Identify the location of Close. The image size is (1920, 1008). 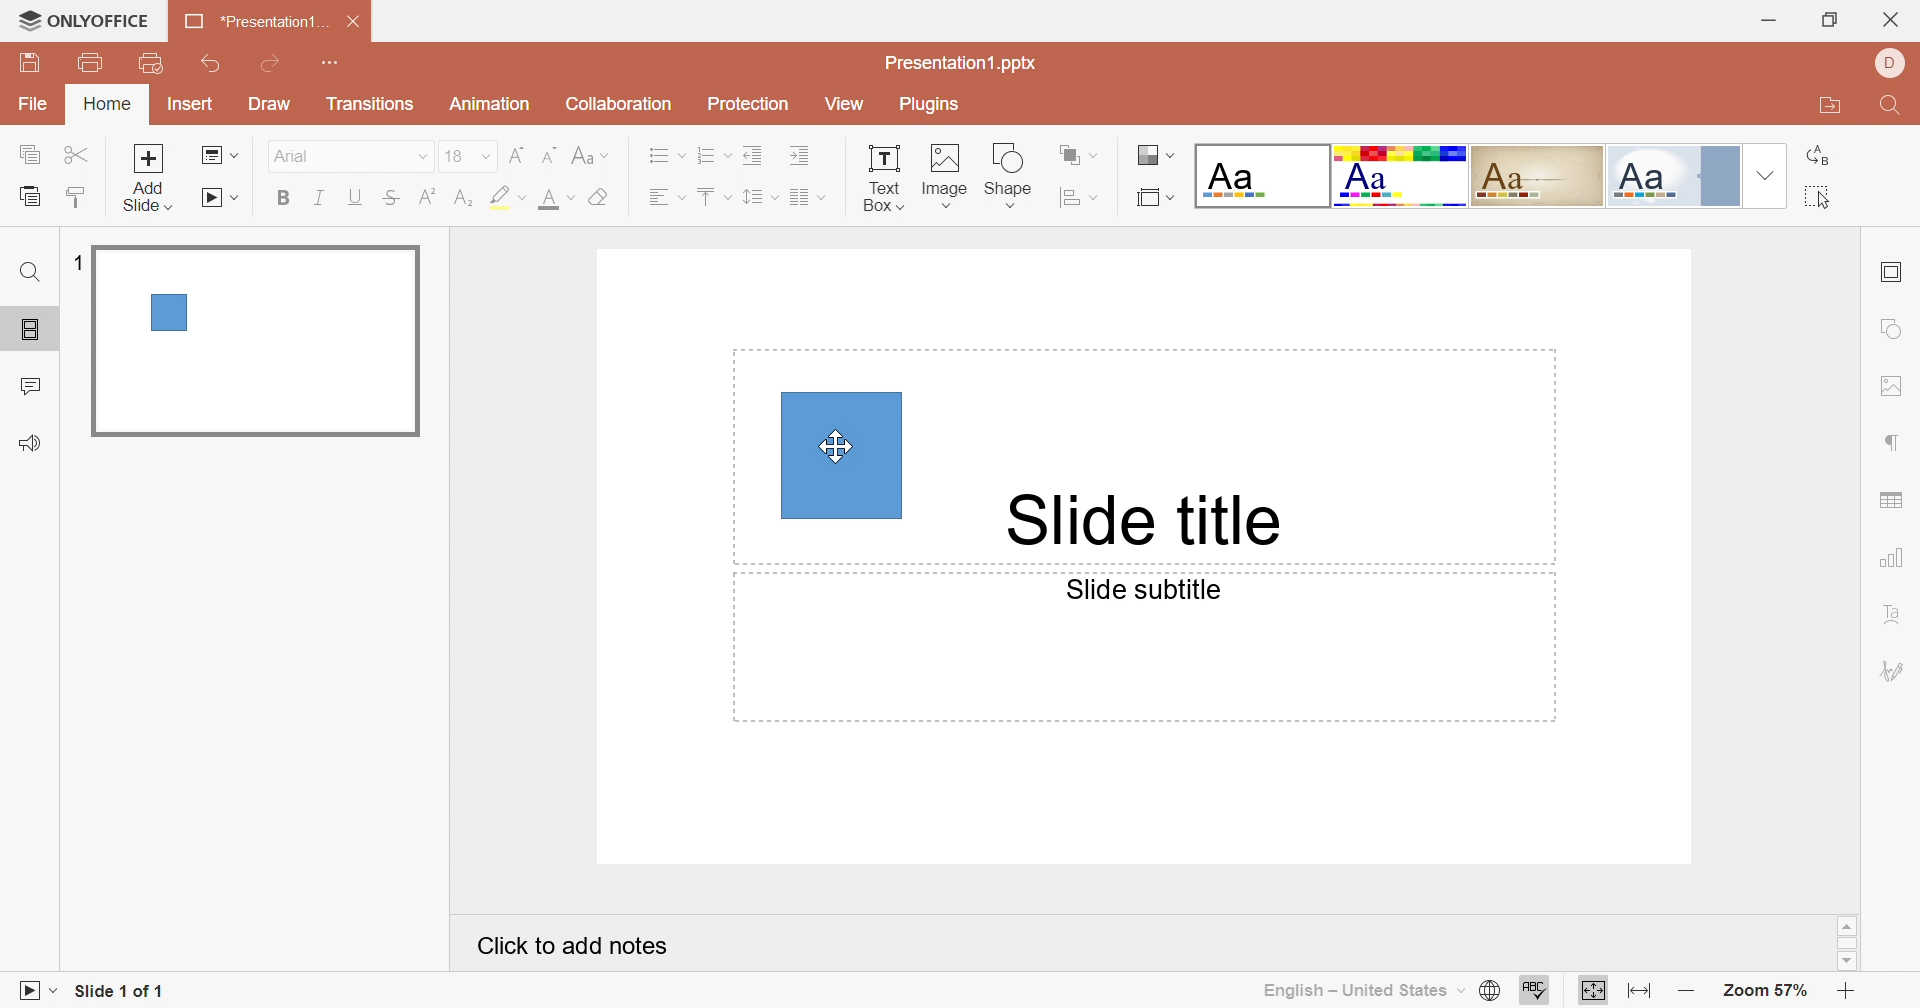
(1892, 20).